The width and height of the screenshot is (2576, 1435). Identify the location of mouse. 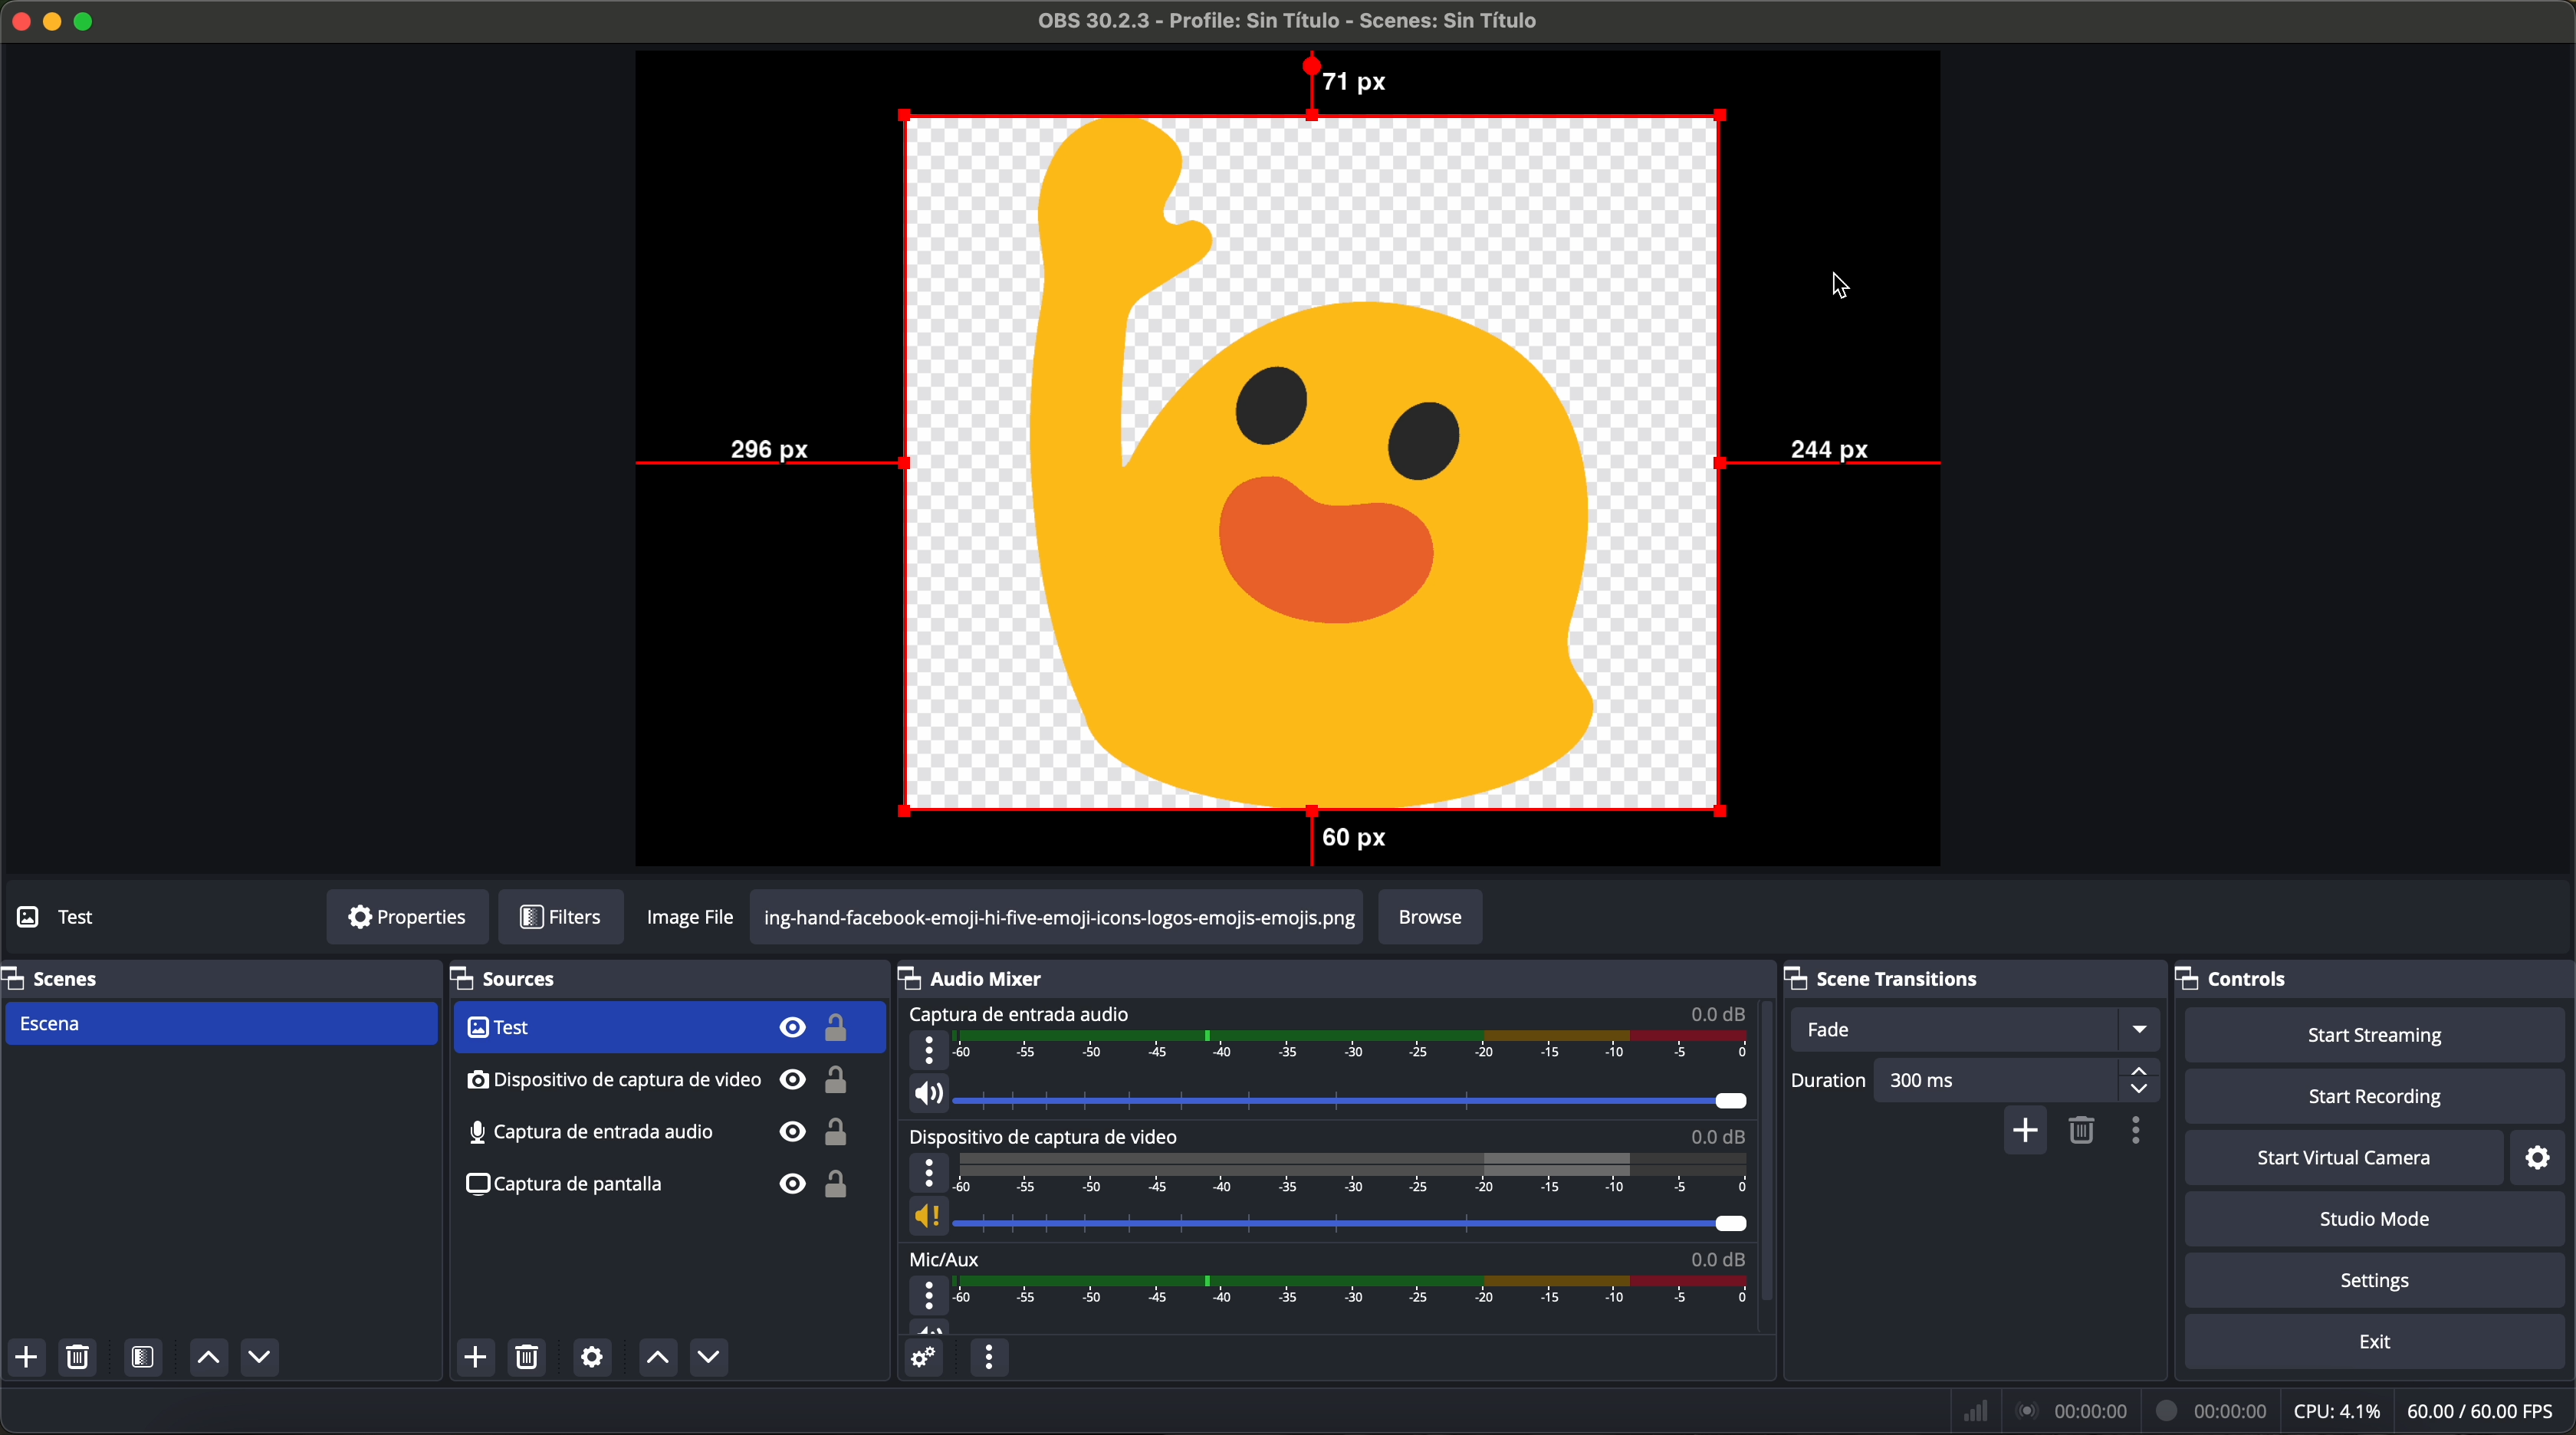
(1842, 280).